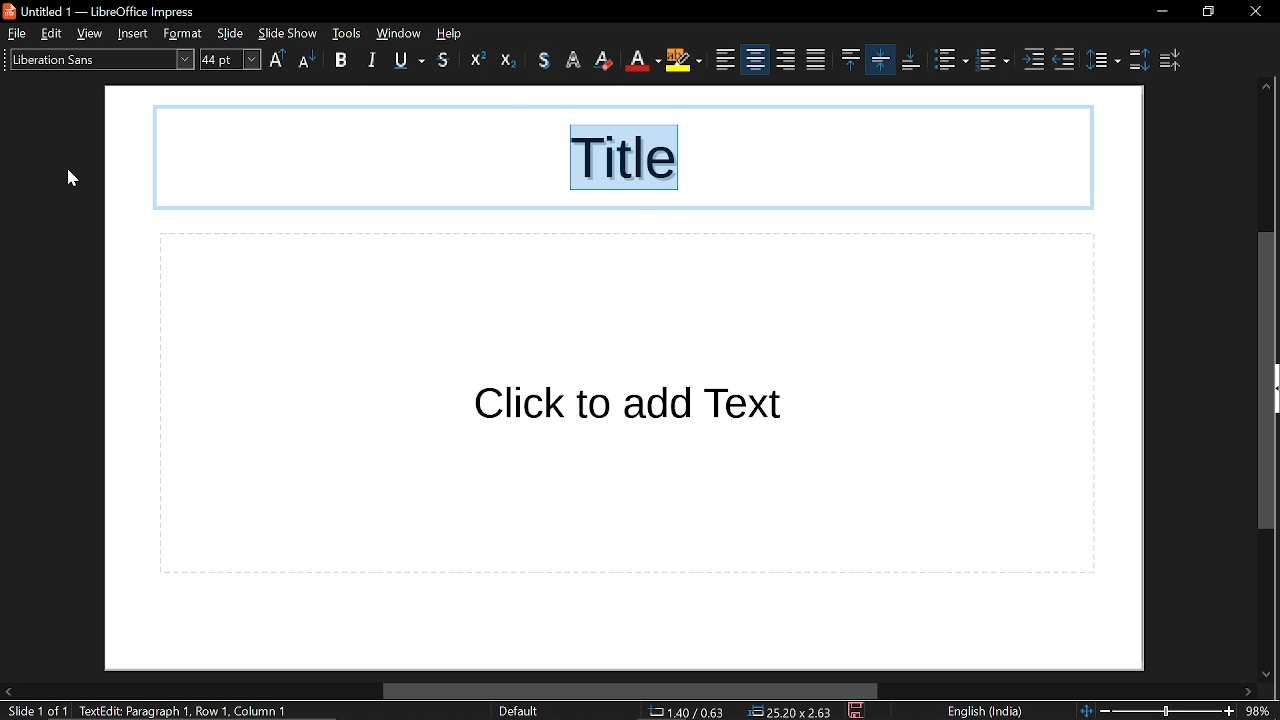 Image resolution: width=1280 pixels, height=720 pixels. What do you see at coordinates (911, 60) in the screenshot?
I see `align bottom` at bounding box center [911, 60].